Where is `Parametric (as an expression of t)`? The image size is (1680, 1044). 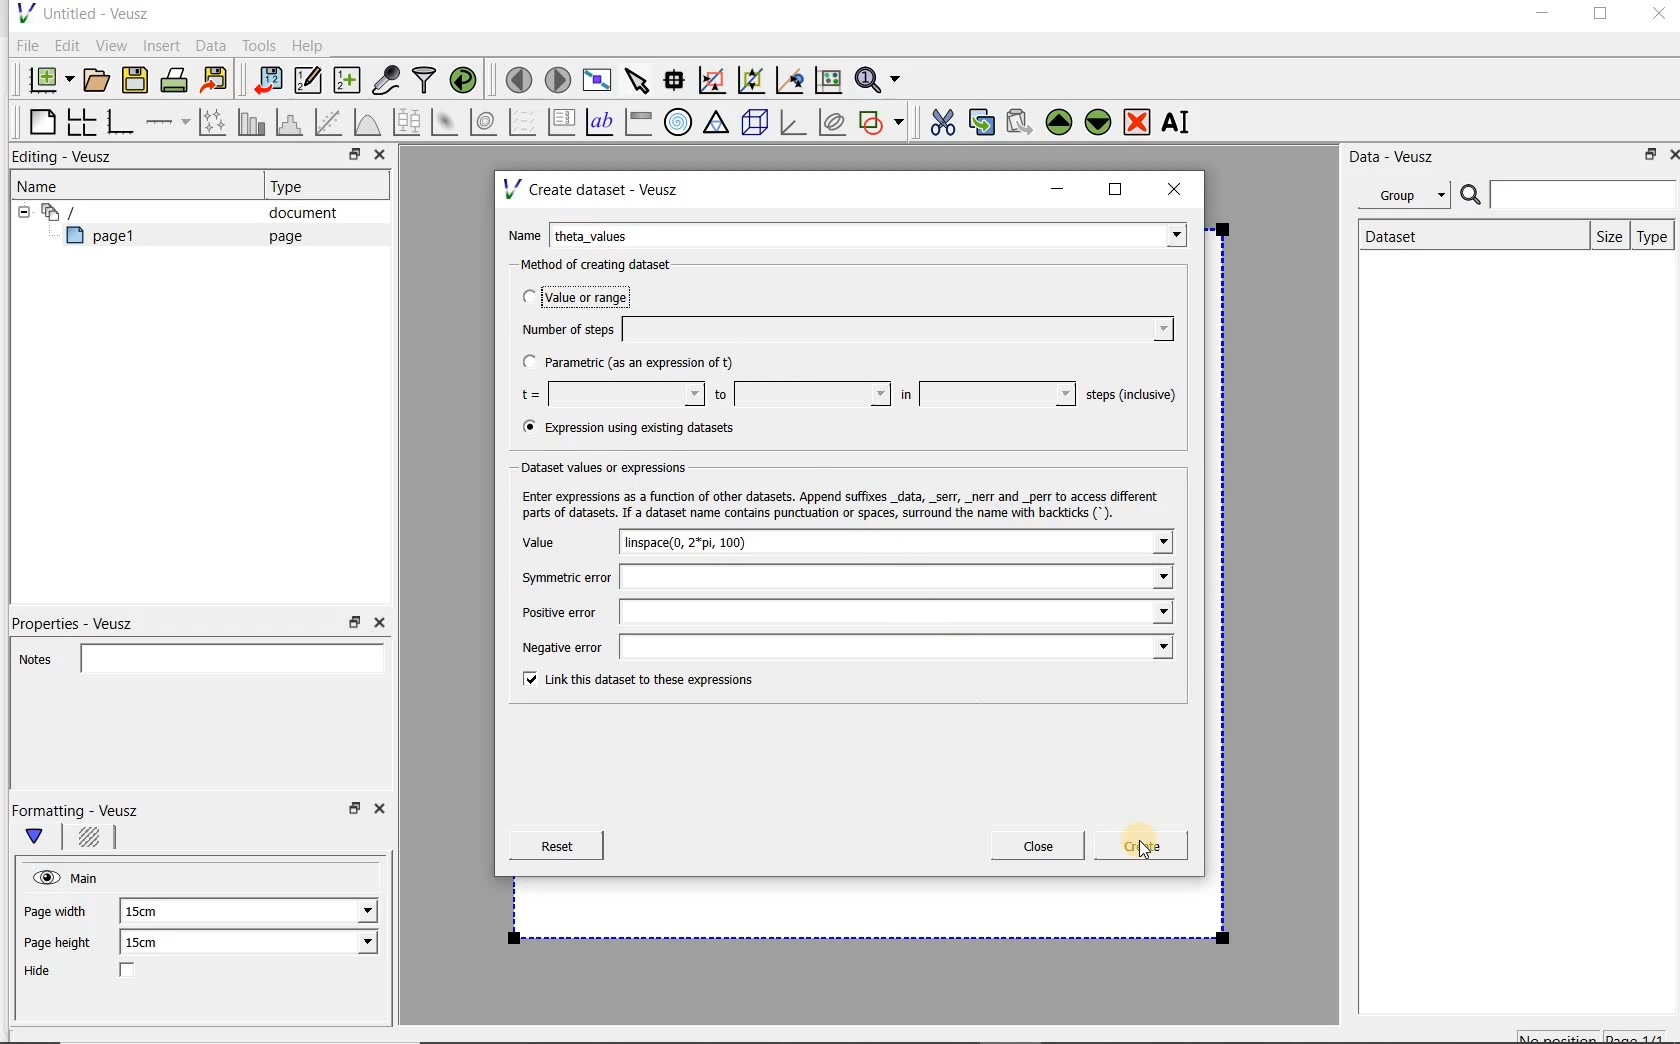
Parametric (as an expression of t) is located at coordinates (637, 363).